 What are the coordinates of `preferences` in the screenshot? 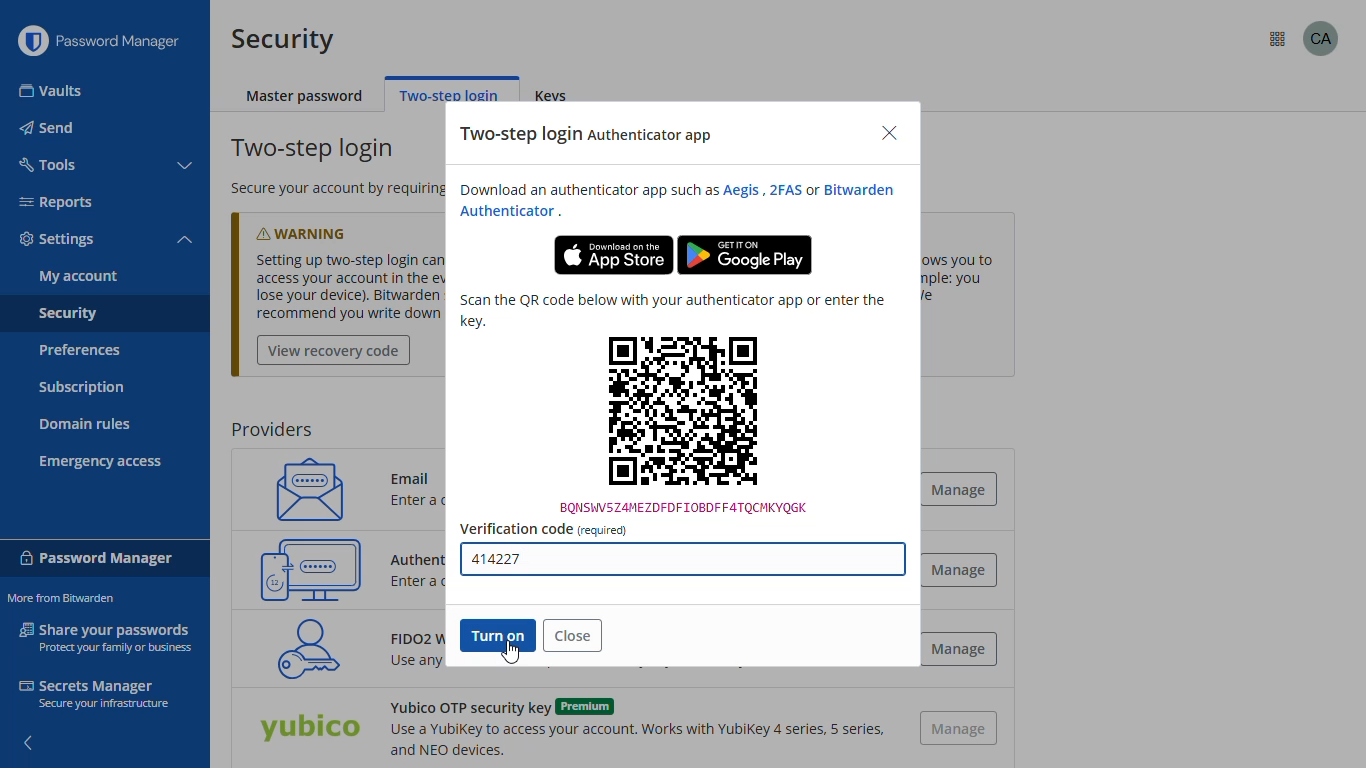 It's located at (78, 350).